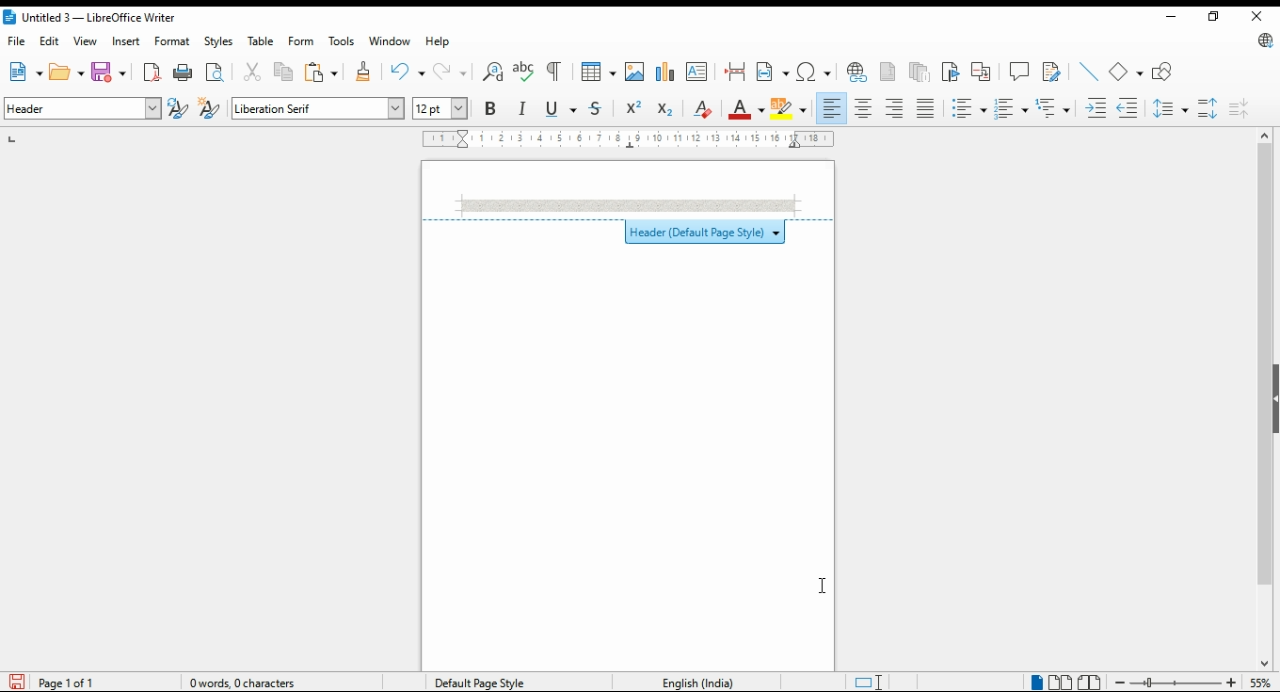 This screenshot has width=1280, height=692. Describe the element at coordinates (250, 682) in the screenshot. I see `document information` at that location.